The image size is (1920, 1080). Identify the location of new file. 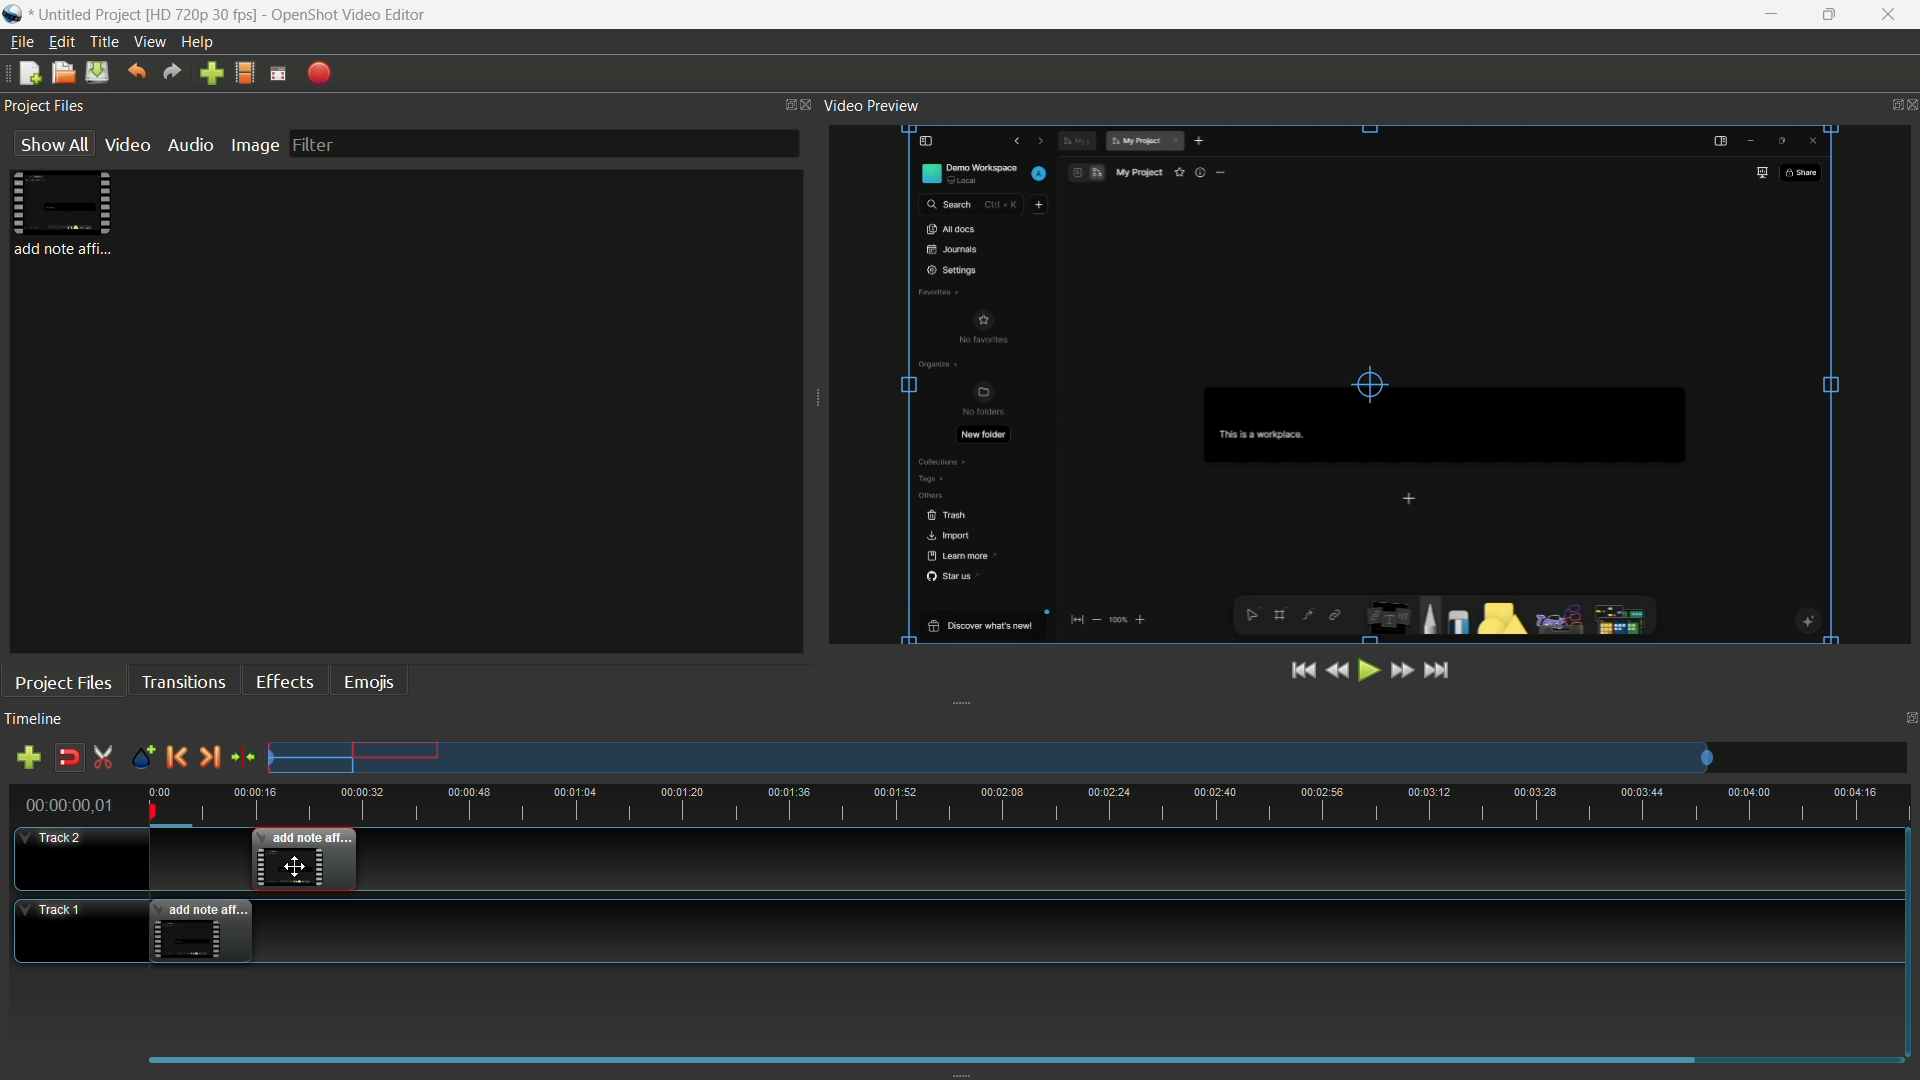
(30, 72).